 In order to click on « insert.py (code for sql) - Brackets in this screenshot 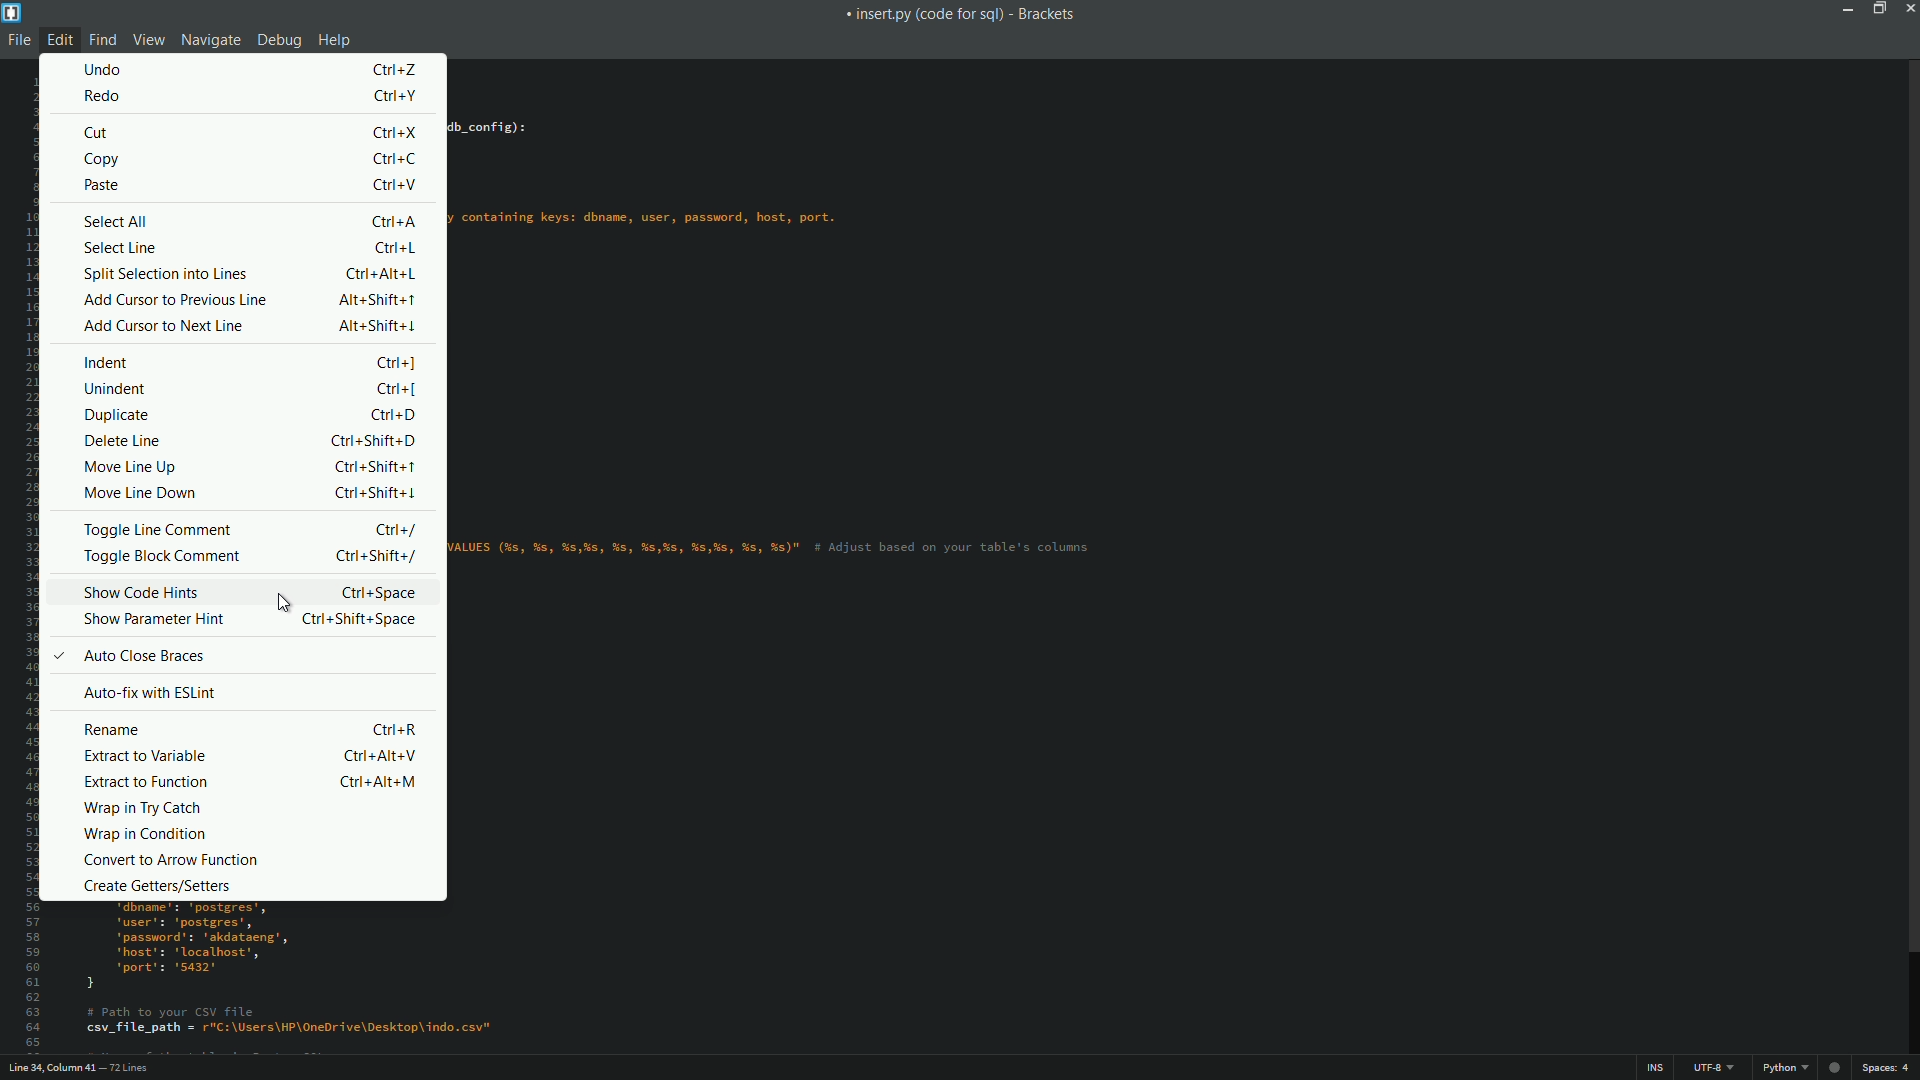, I will do `click(958, 18)`.